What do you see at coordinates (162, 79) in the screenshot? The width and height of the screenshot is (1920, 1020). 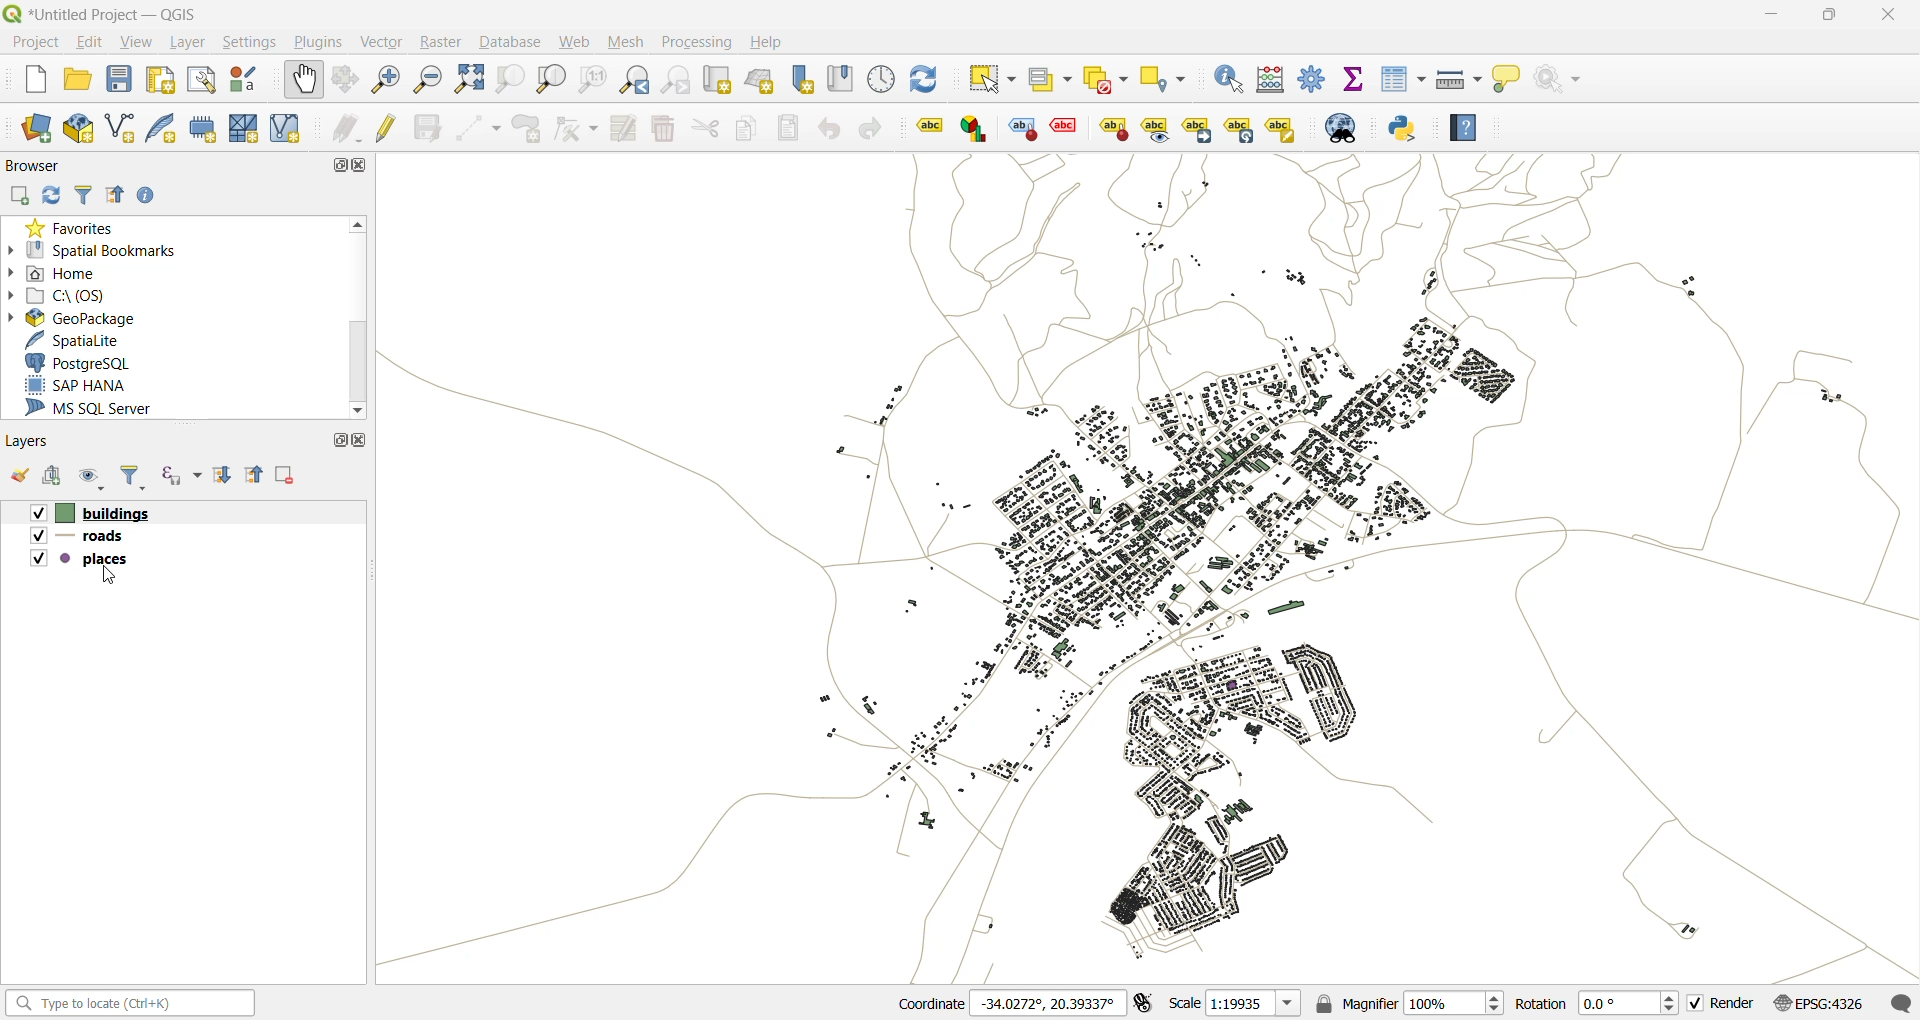 I see `print layout` at bounding box center [162, 79].